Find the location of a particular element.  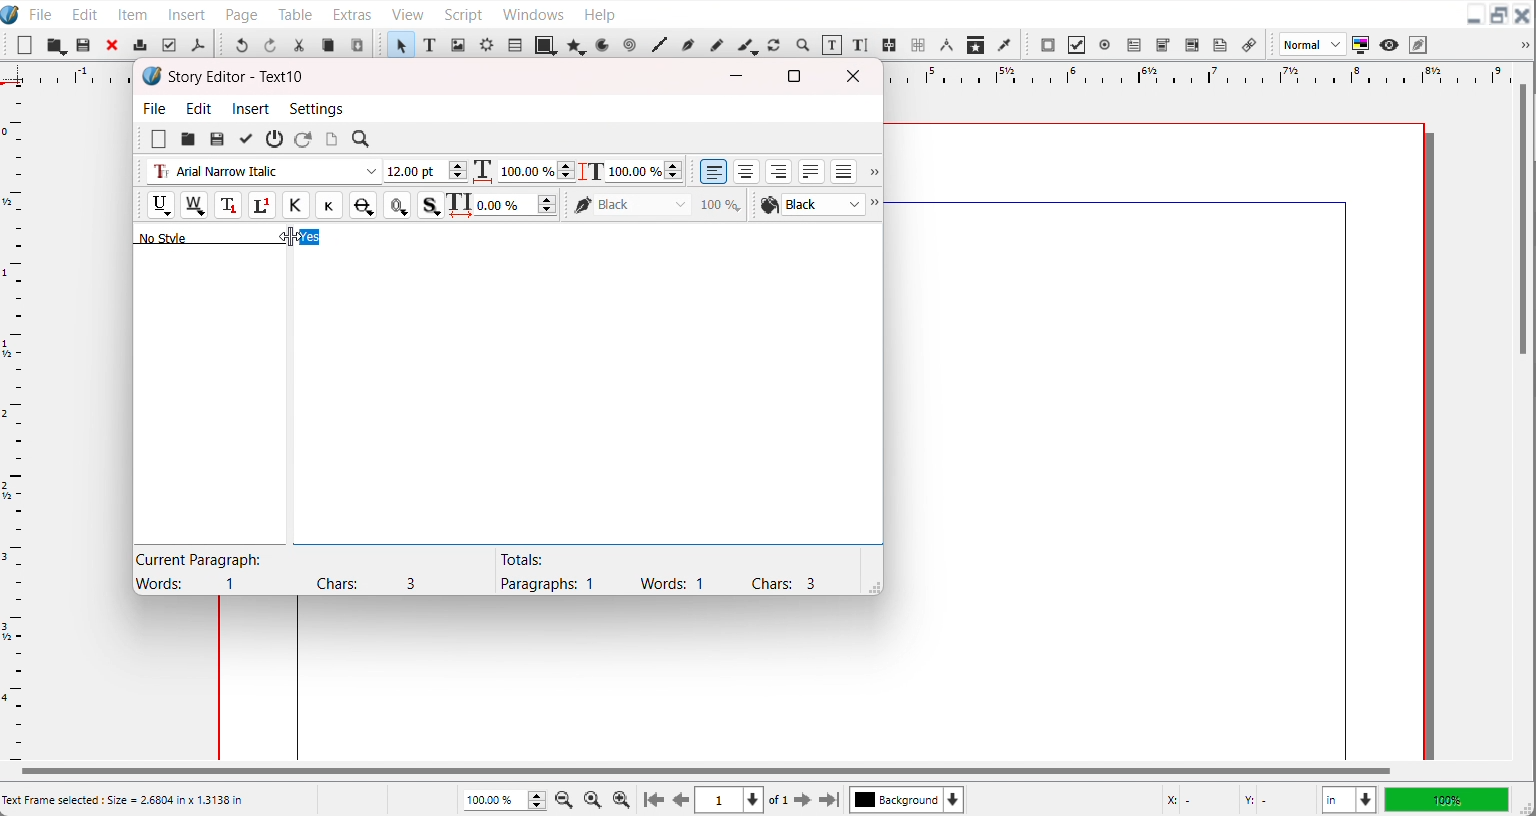

Font size adjuster is located at coordinates (425, 171).